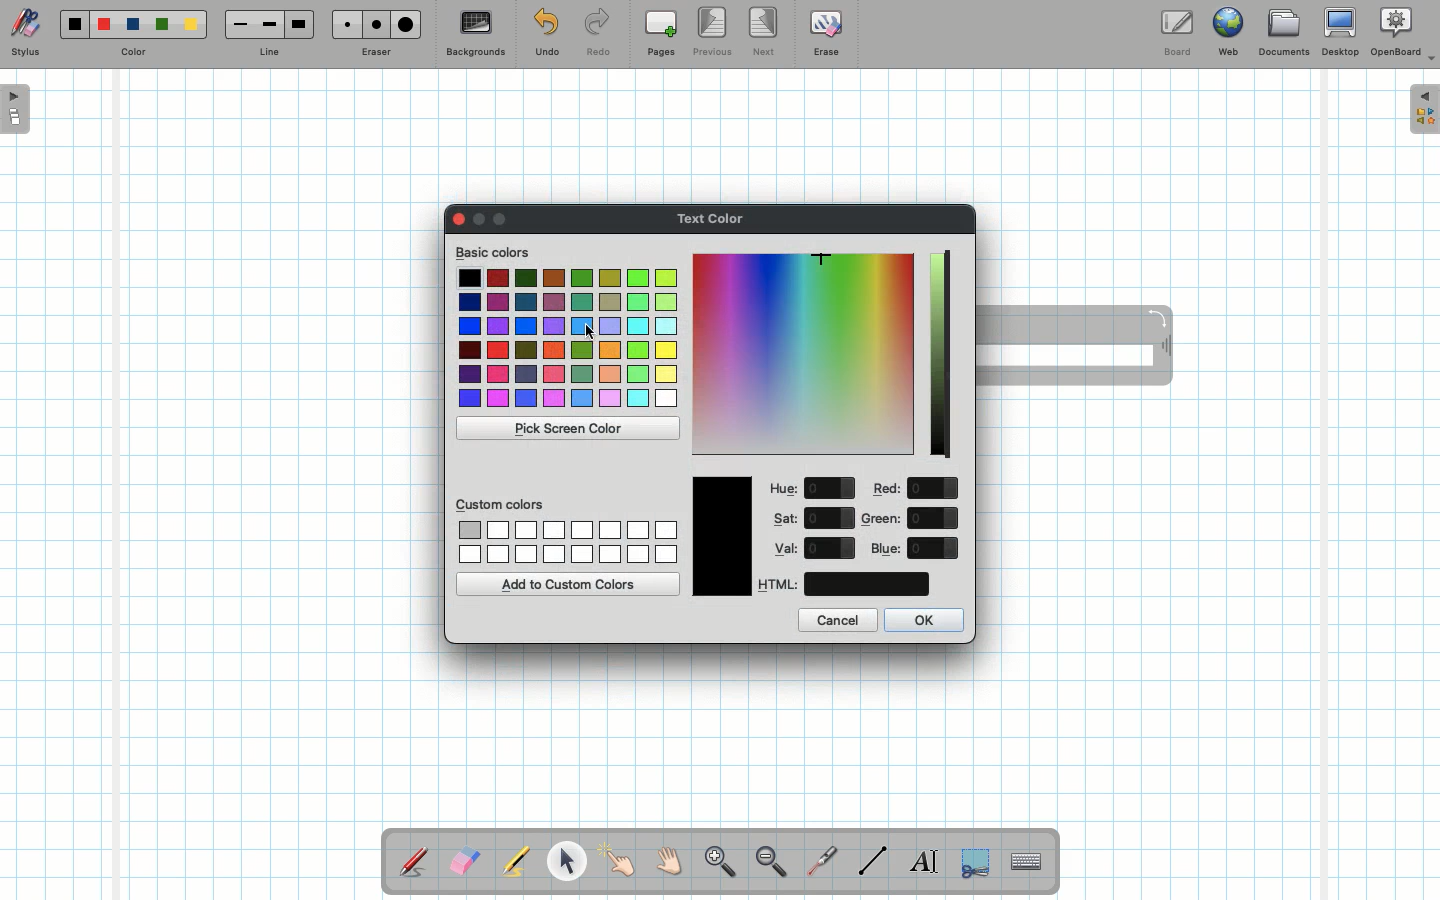 The height and width of the screenshot is (900, 1440). What do you see at coordinates (921, 620) in the screenshot?
I see `OK` at bounding box center [921, 620].